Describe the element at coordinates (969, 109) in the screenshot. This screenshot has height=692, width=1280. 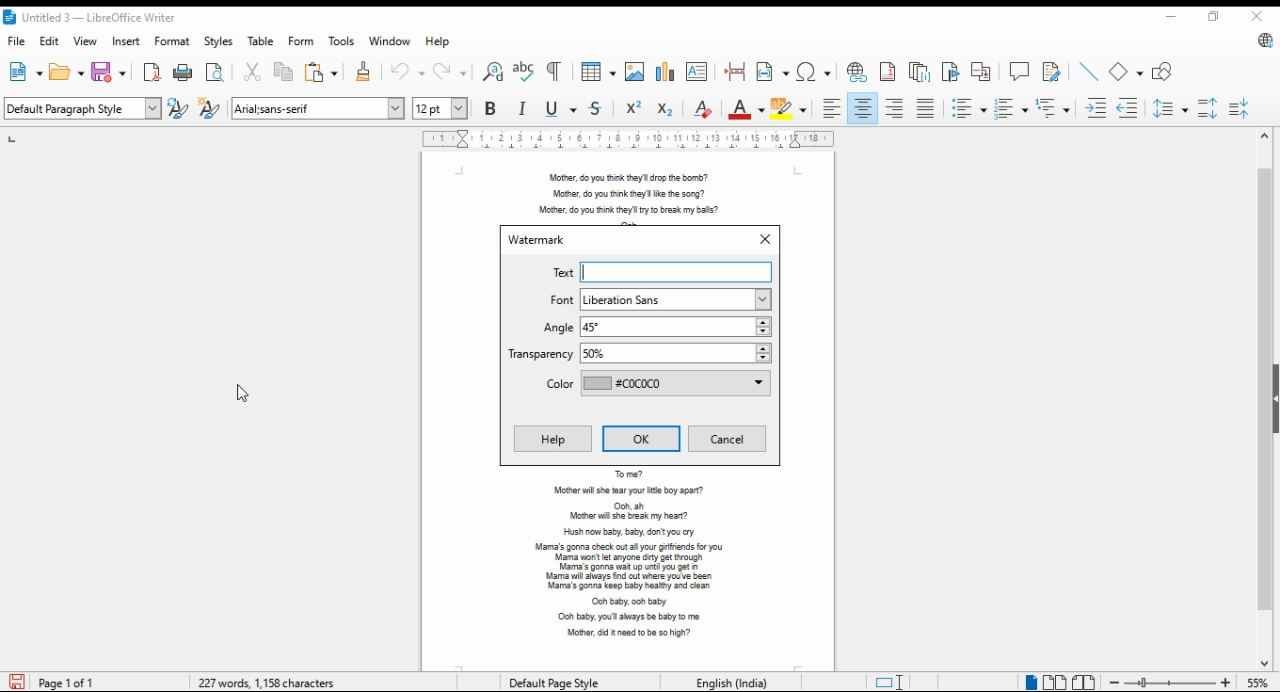
I see `toggle unordered list` at that location.